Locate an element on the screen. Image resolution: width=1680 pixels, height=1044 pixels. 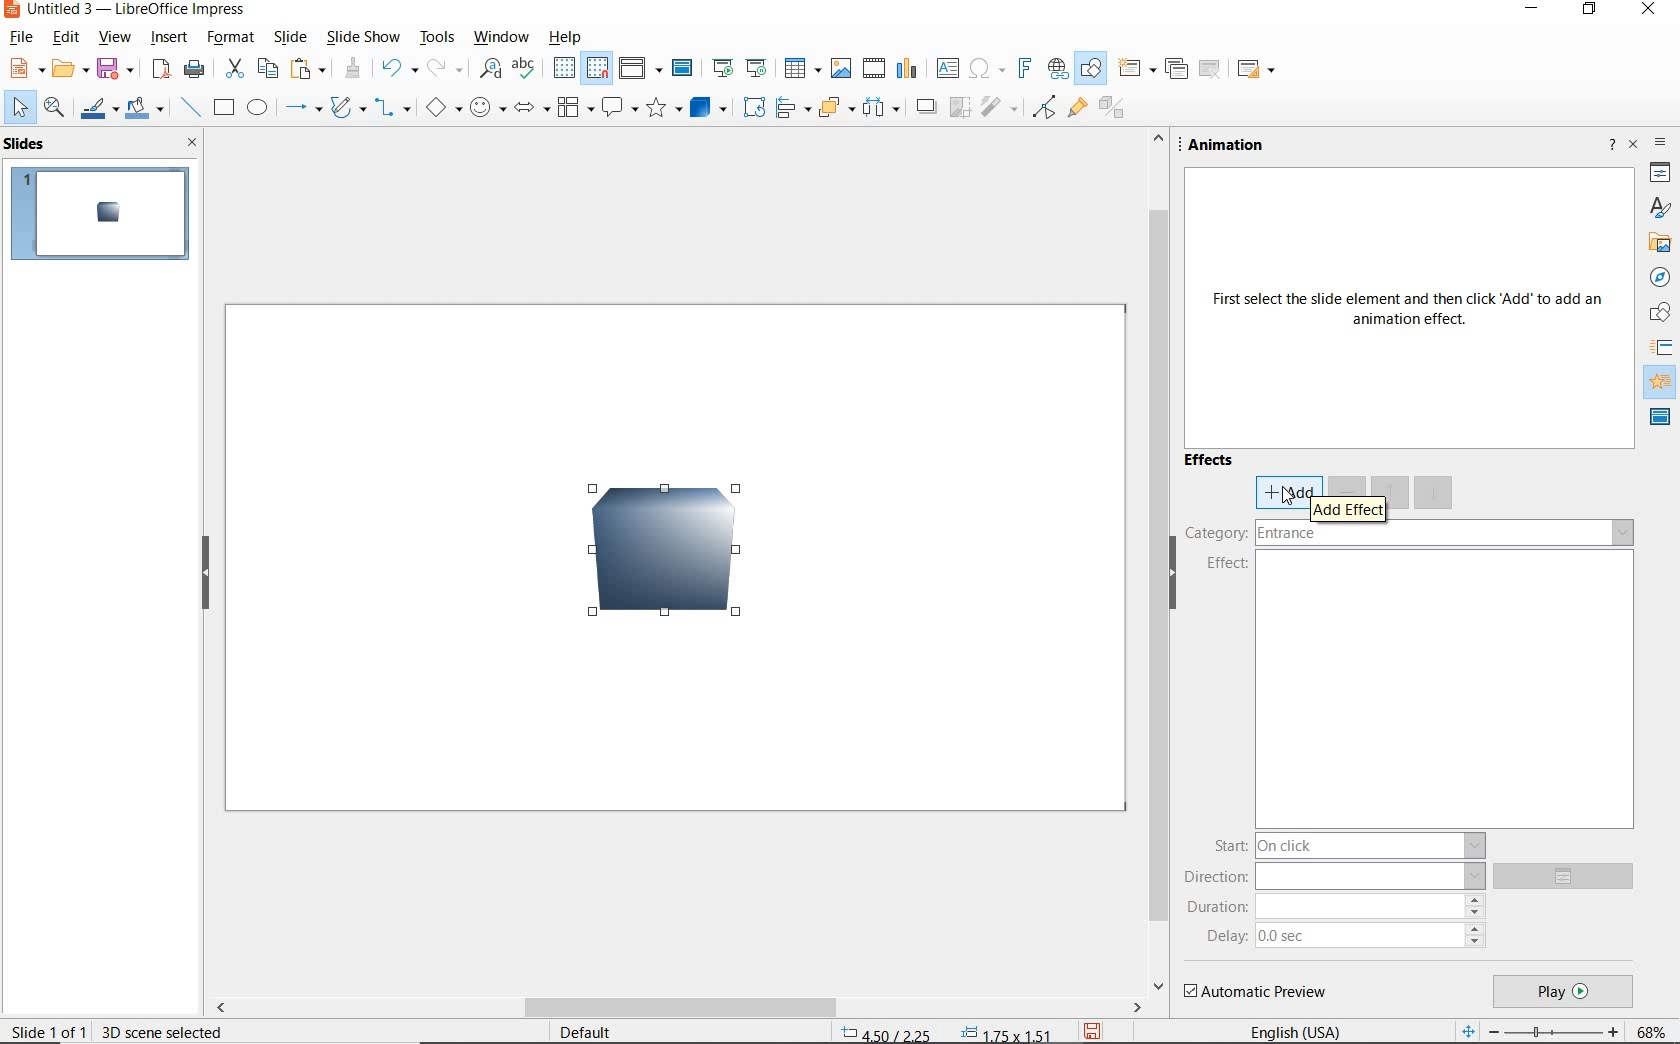
add is located at coordinates (1279, 493).